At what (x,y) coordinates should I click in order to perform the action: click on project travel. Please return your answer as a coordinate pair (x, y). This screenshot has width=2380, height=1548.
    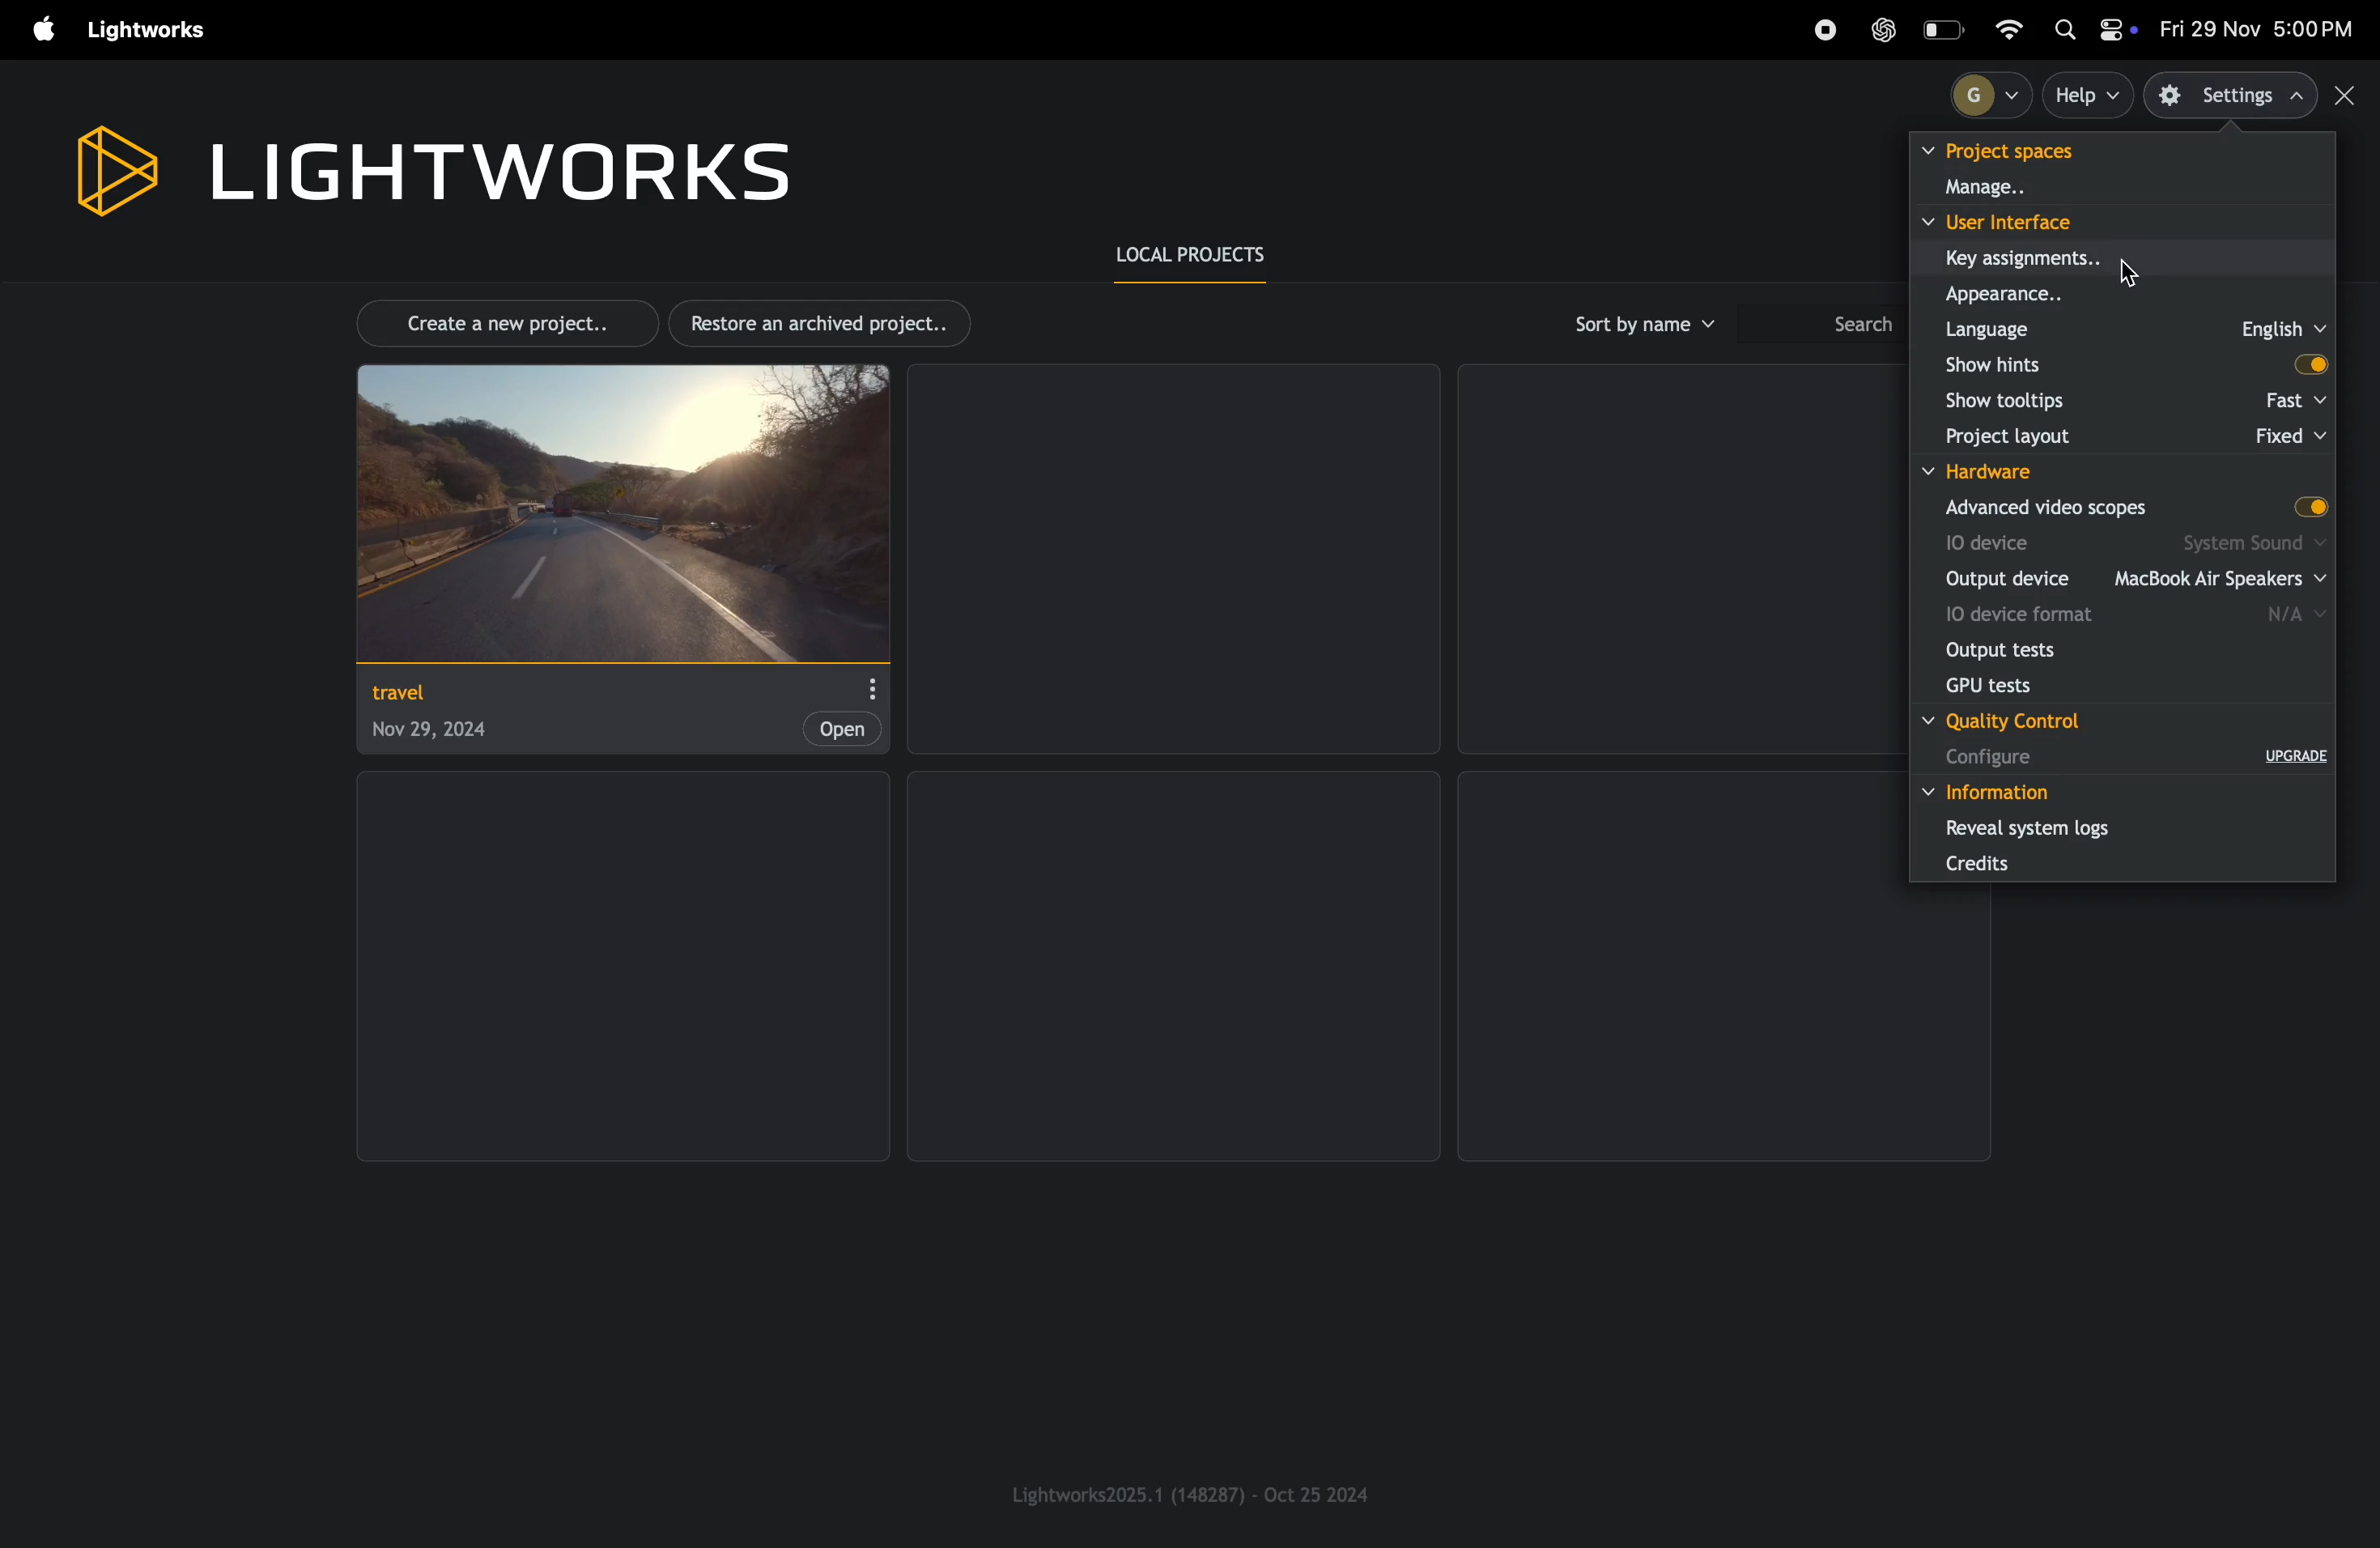
    Looking at the image, I should click on (616, 558).